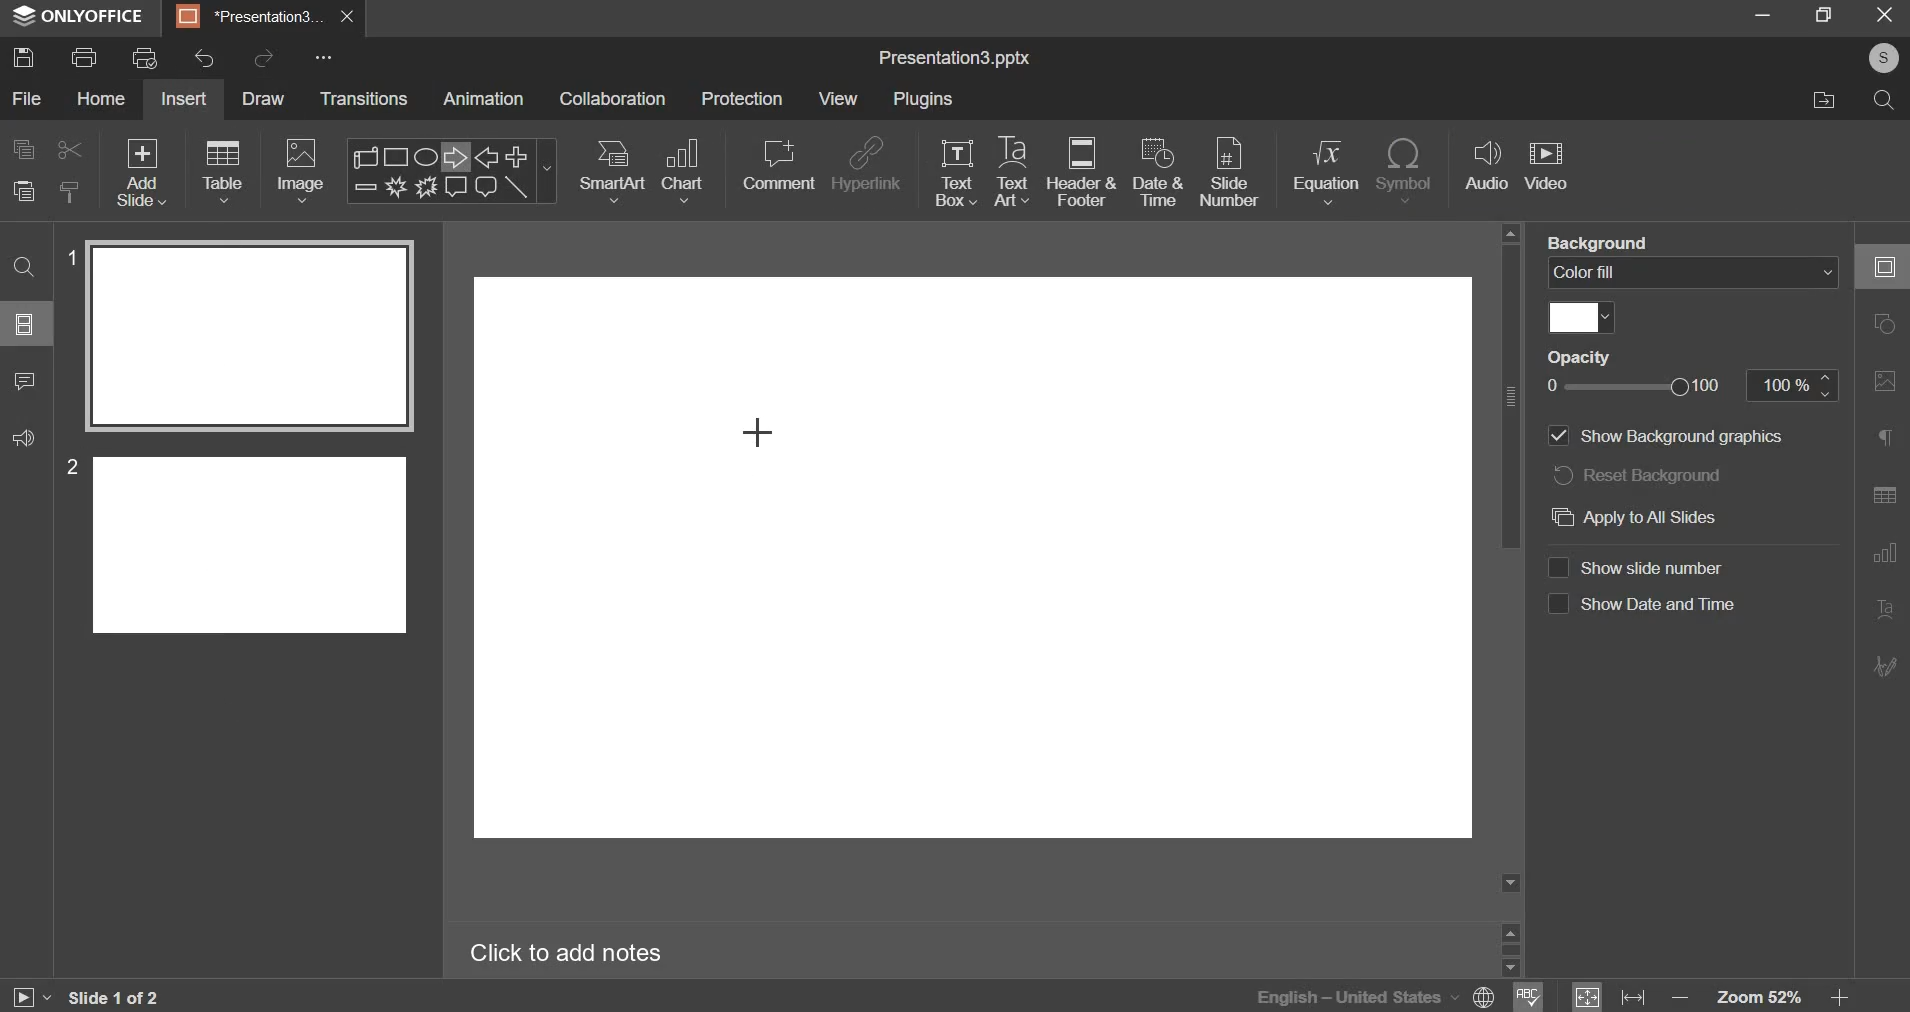 This screenshot has width=1910, height=1012. I want to click on find, so click(24, 268).